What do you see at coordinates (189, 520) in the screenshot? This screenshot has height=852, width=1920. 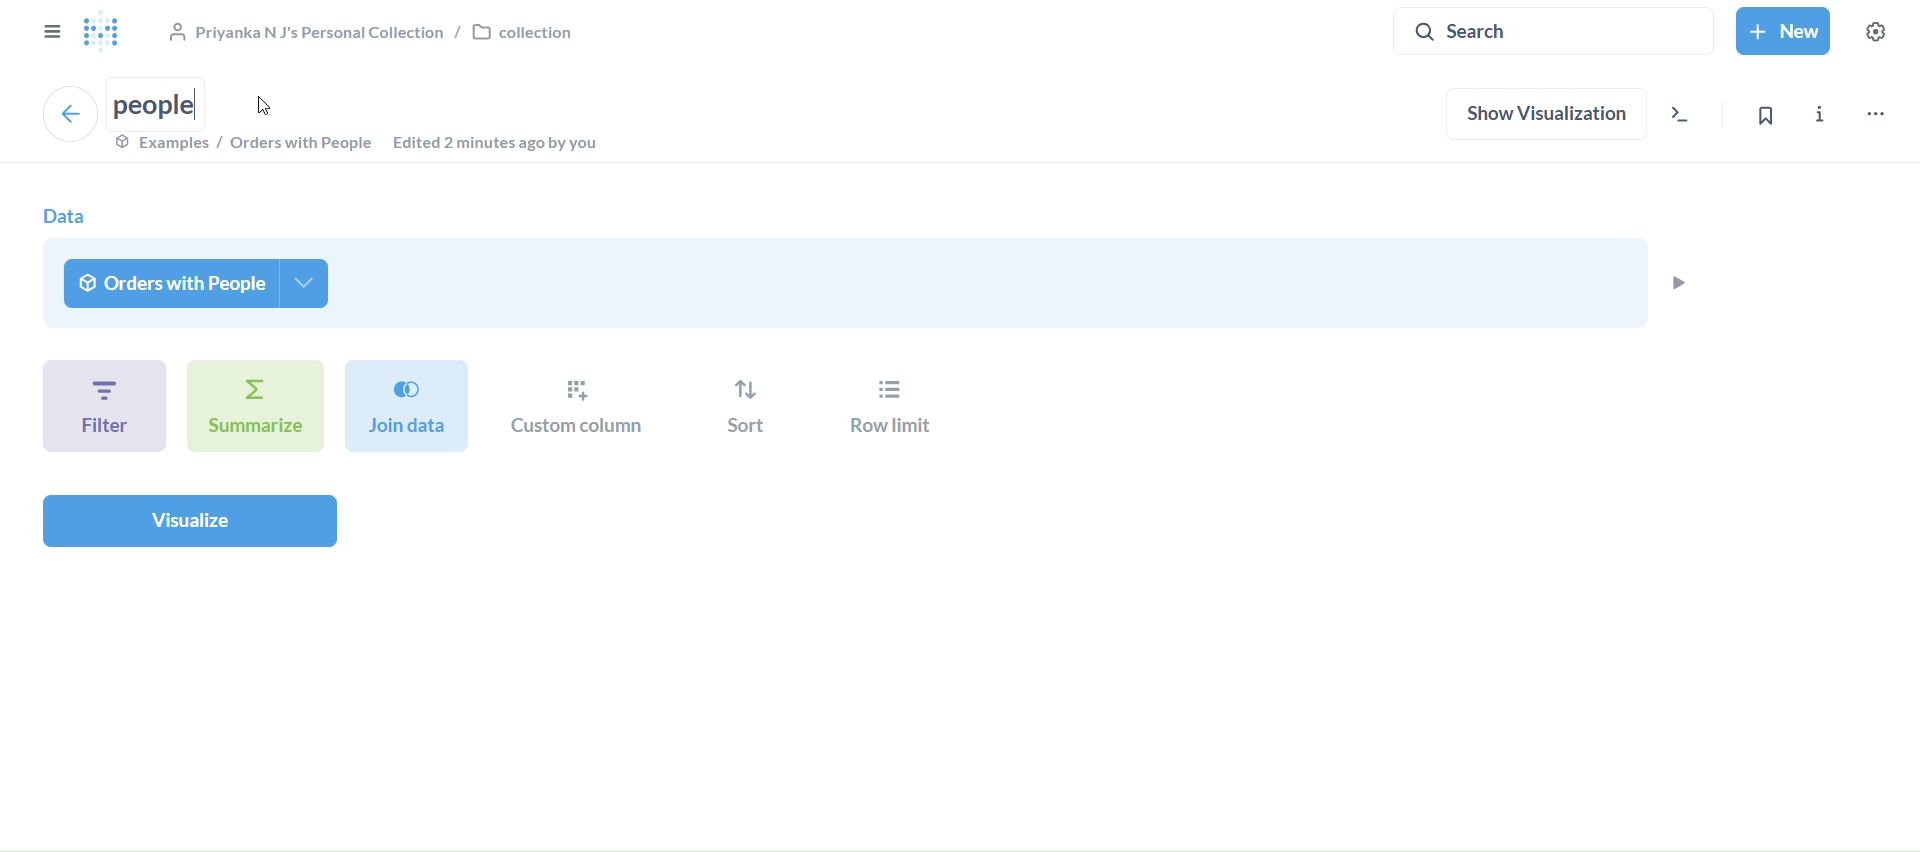 I see `visualize` at bounding box center [189, 520].